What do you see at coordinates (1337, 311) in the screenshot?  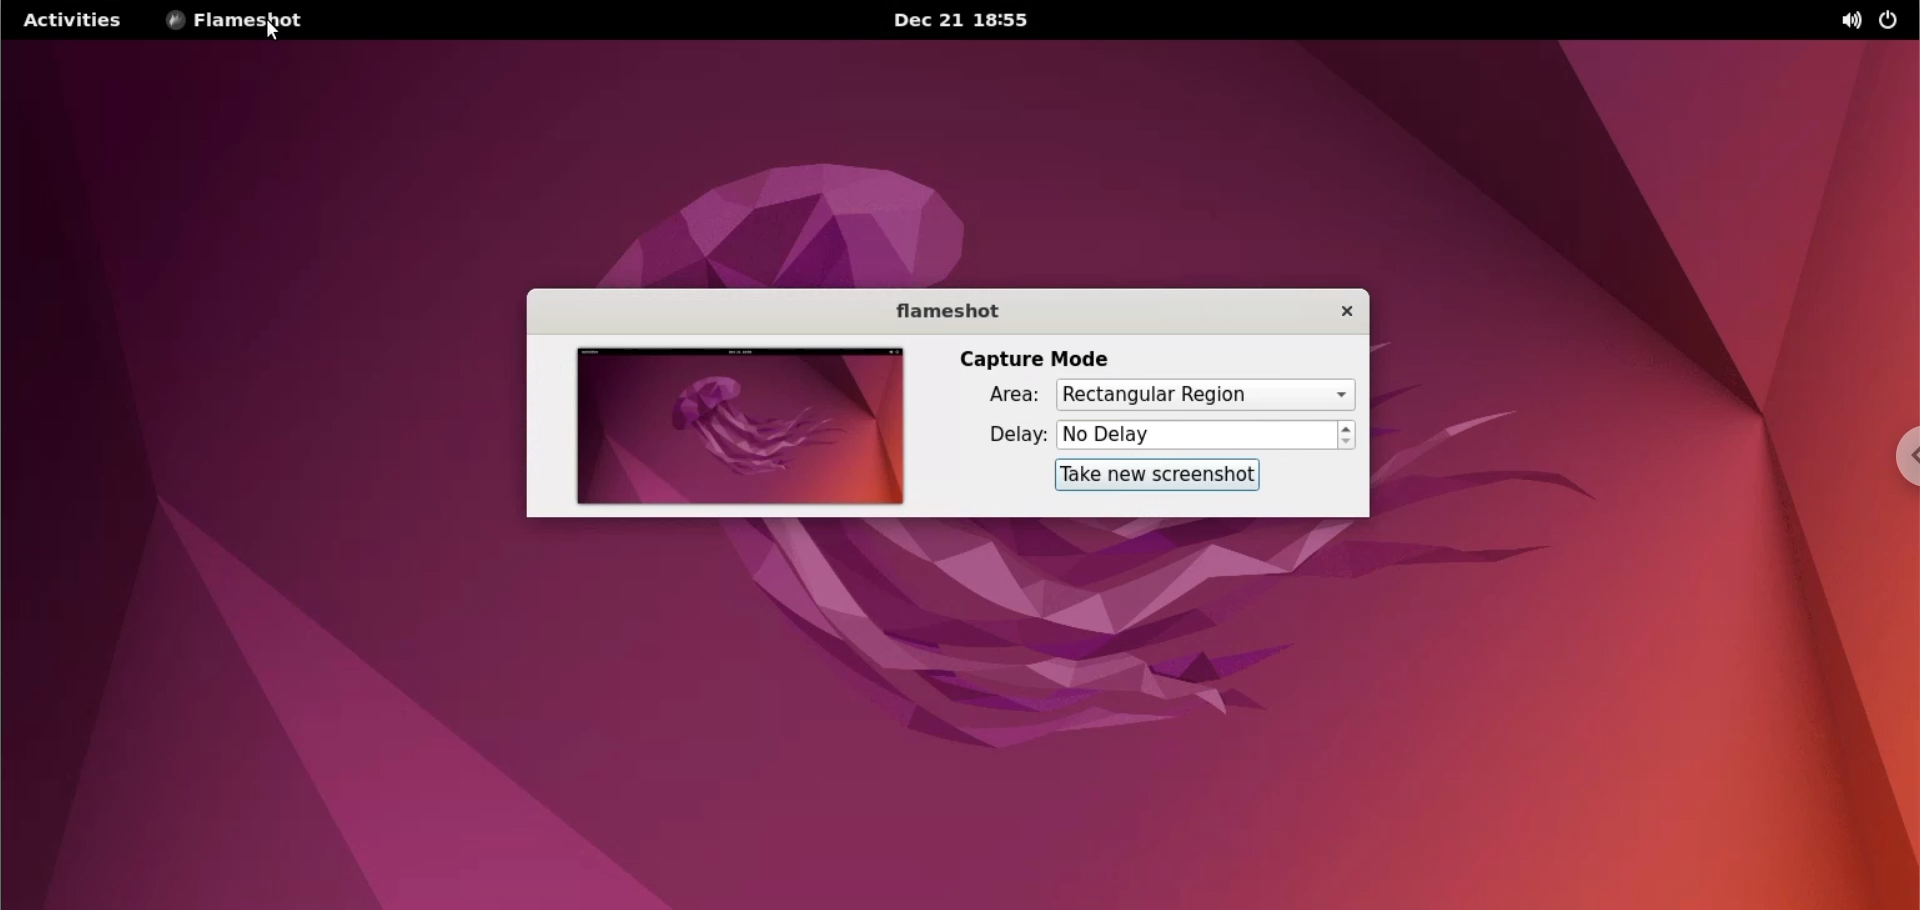 I see `close` at bounding box center [1337, 311].